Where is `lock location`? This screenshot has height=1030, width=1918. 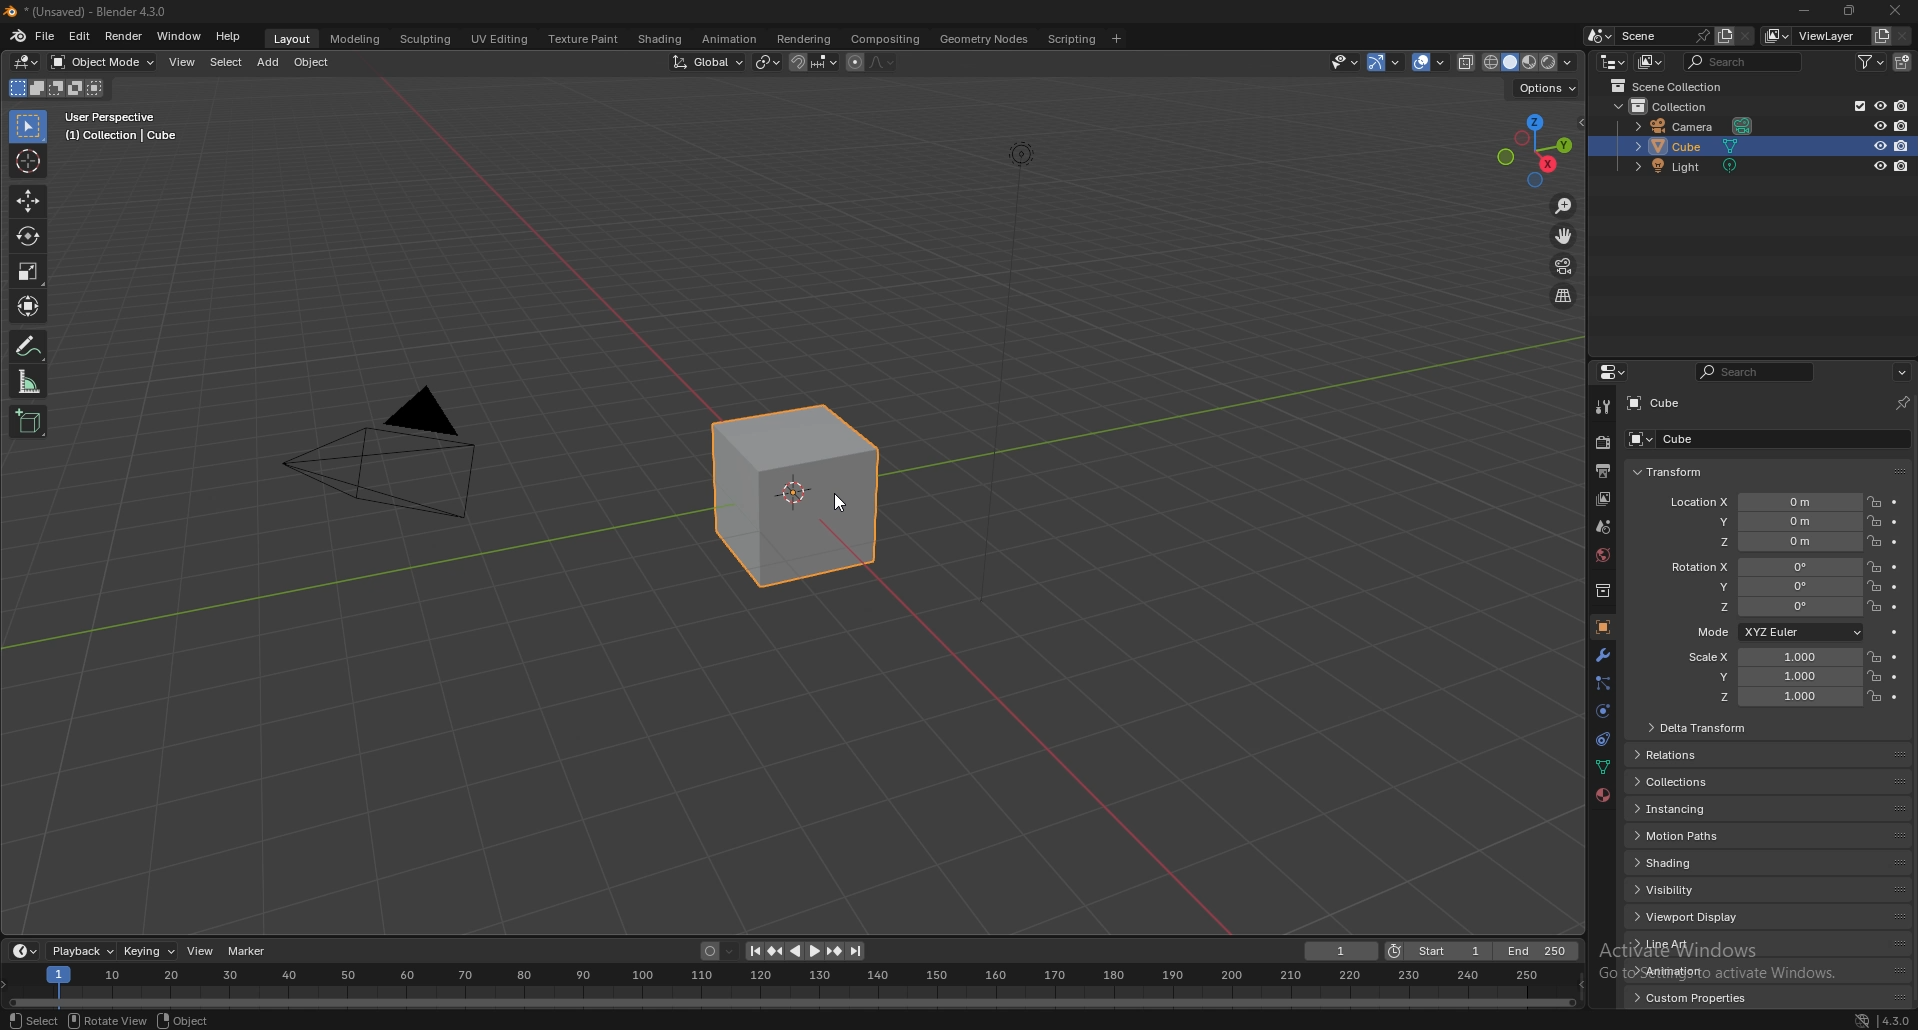
lock location is located at coordinates (1875, 541).